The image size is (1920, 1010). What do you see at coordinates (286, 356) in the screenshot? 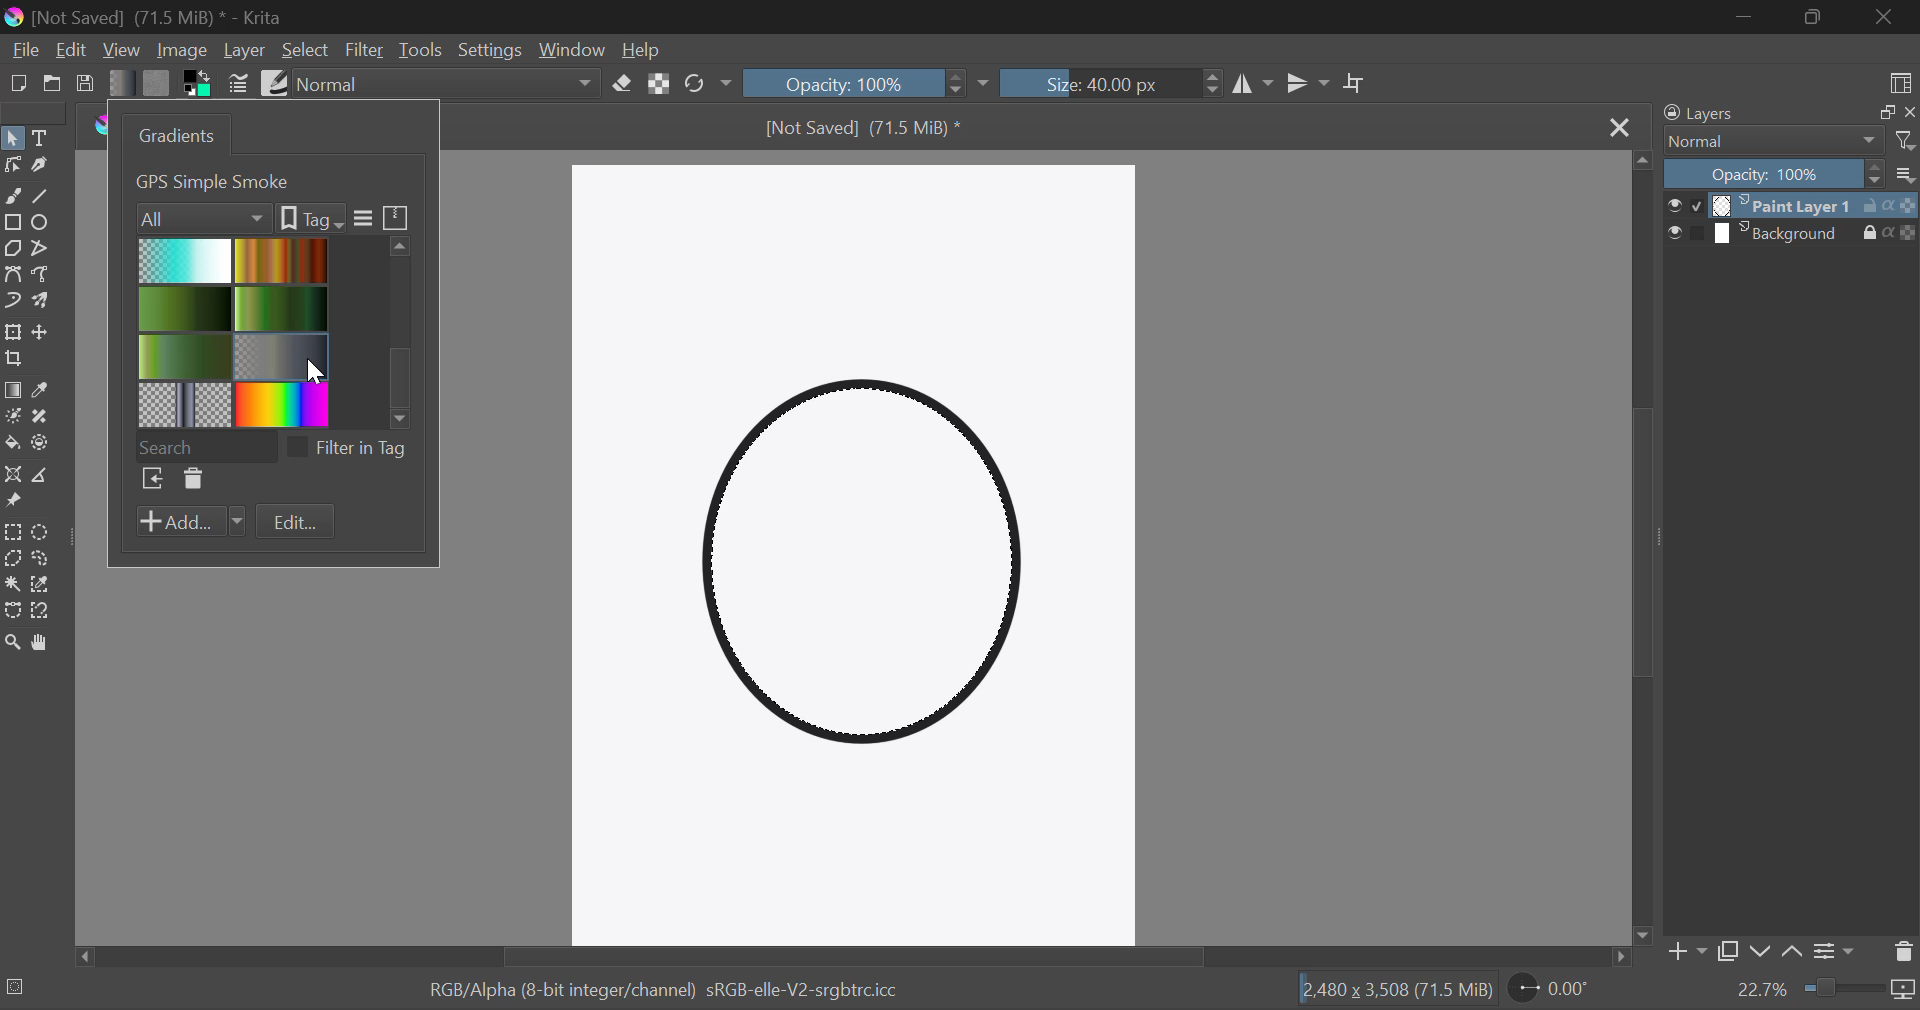
I see `Metallic Gradient` at bounding box center [286, 356].